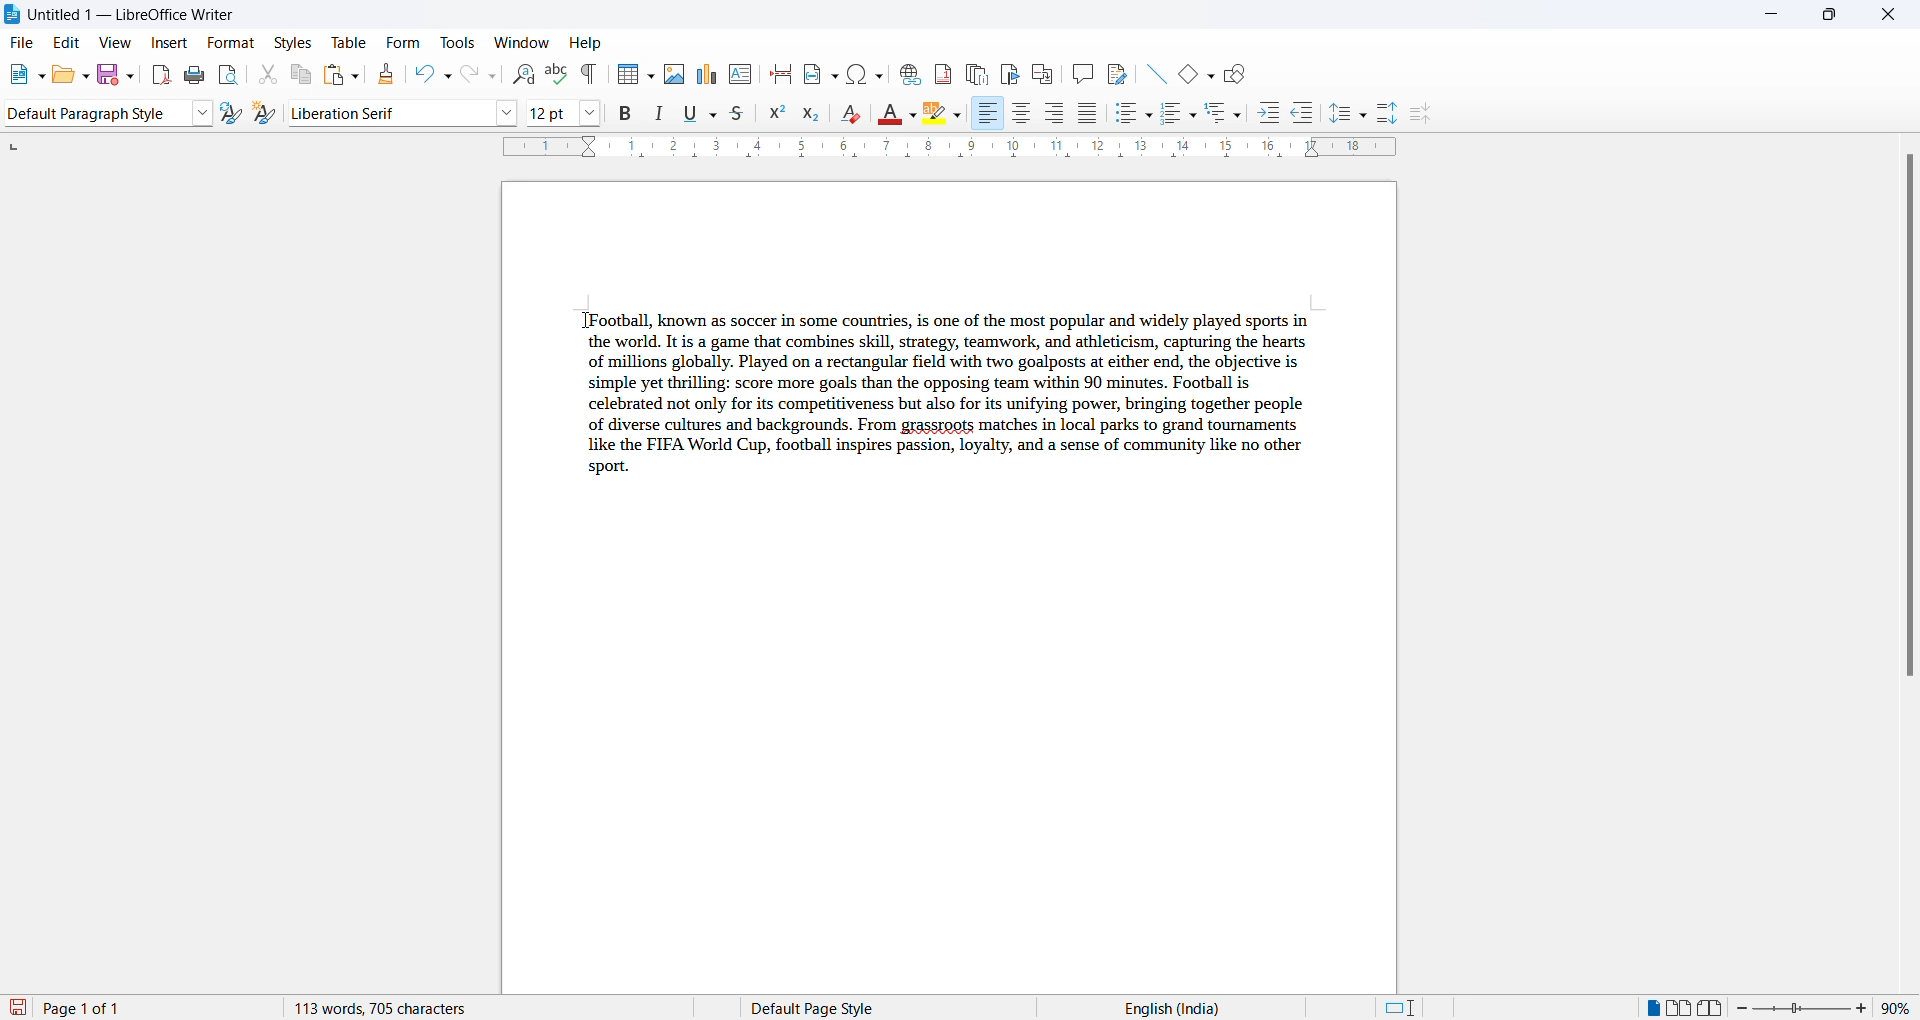 The height and width of the screenshot is (1020, 1920). I want to click on paste, so click(334, 76).